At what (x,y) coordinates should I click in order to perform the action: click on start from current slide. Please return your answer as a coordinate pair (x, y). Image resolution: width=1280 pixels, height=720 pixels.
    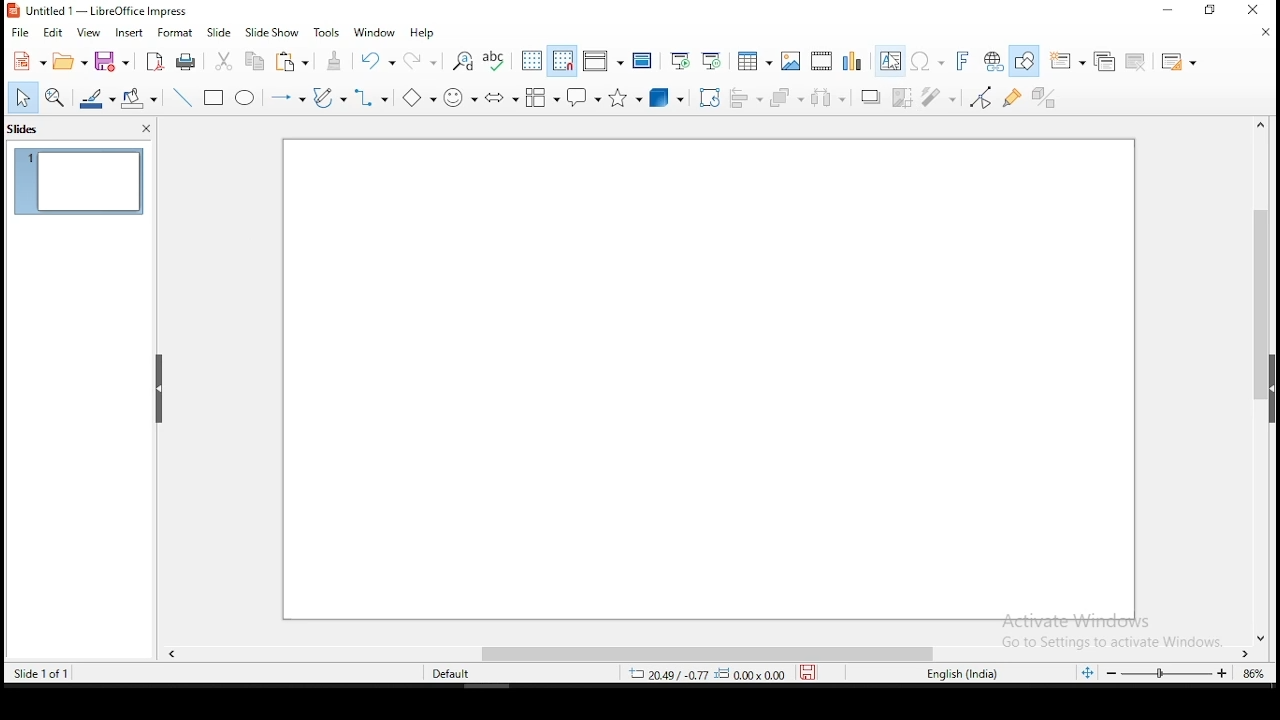
    Looking at the image, I should click on (710, 62).